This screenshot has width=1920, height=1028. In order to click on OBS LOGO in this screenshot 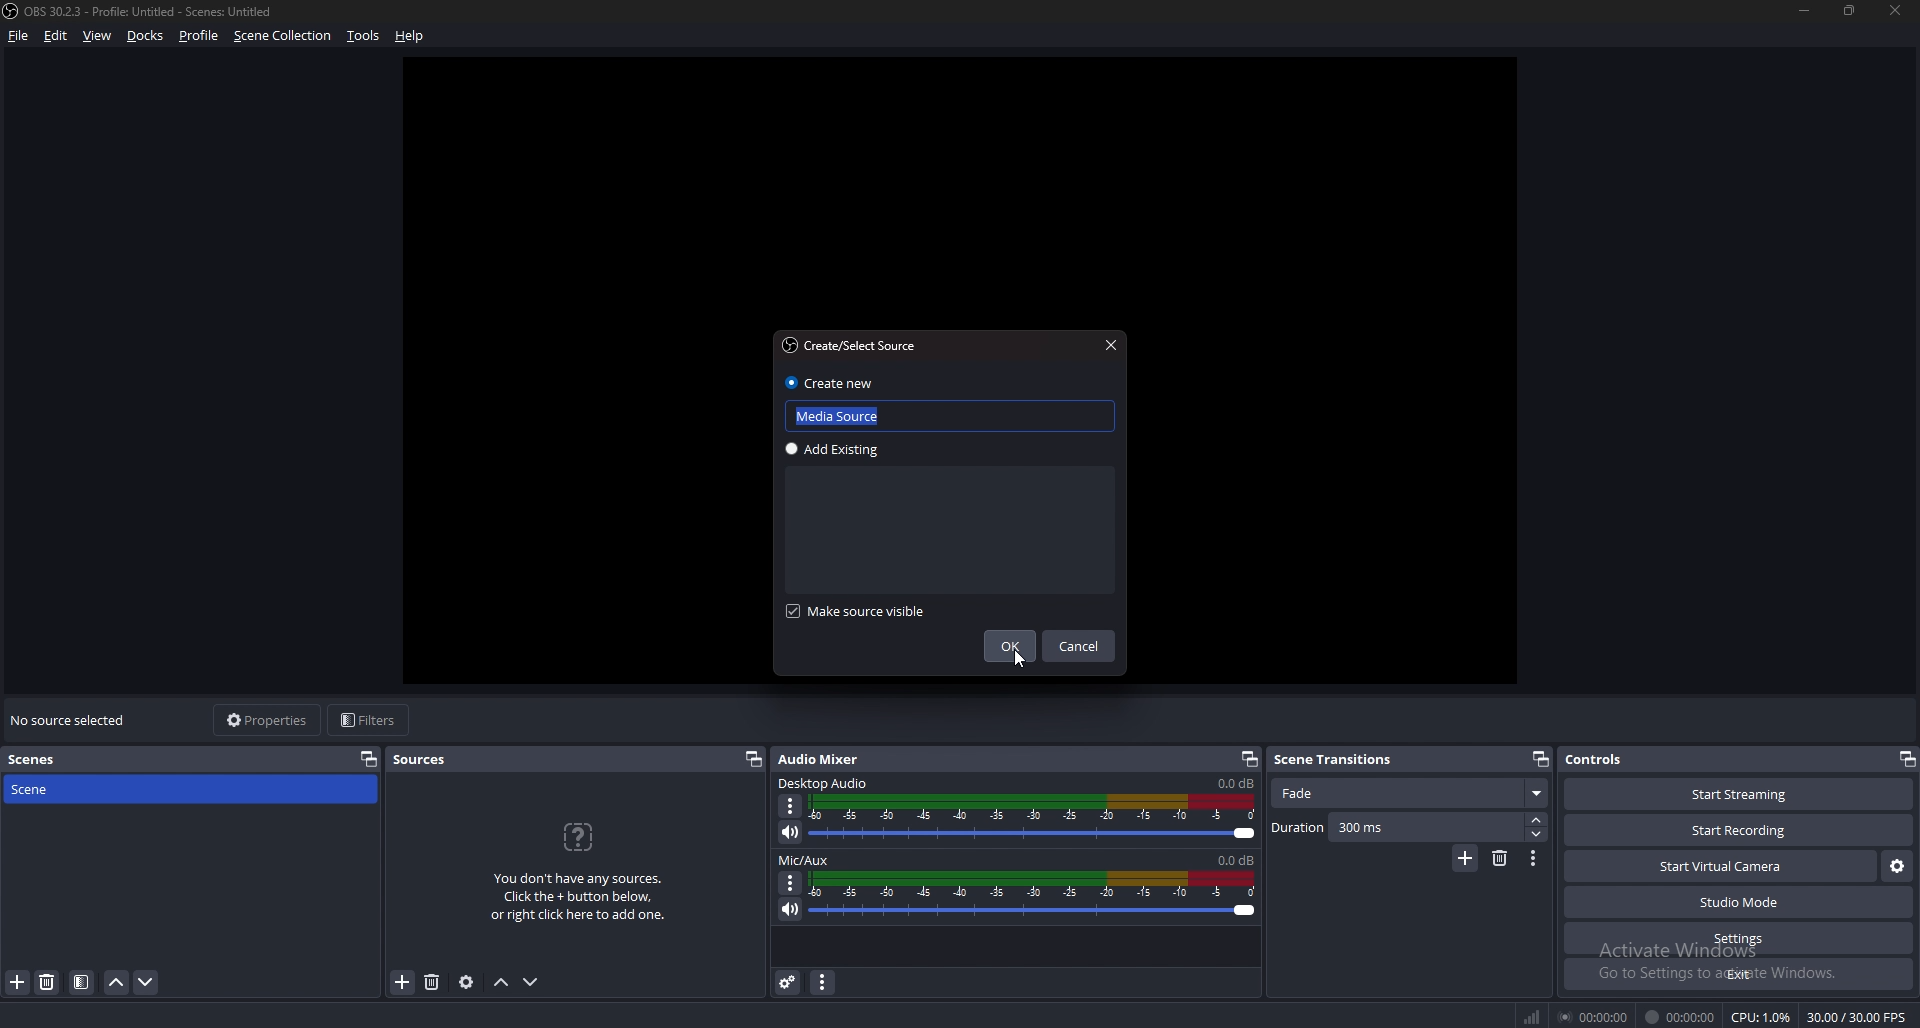, I will do `click(12, 11)`.